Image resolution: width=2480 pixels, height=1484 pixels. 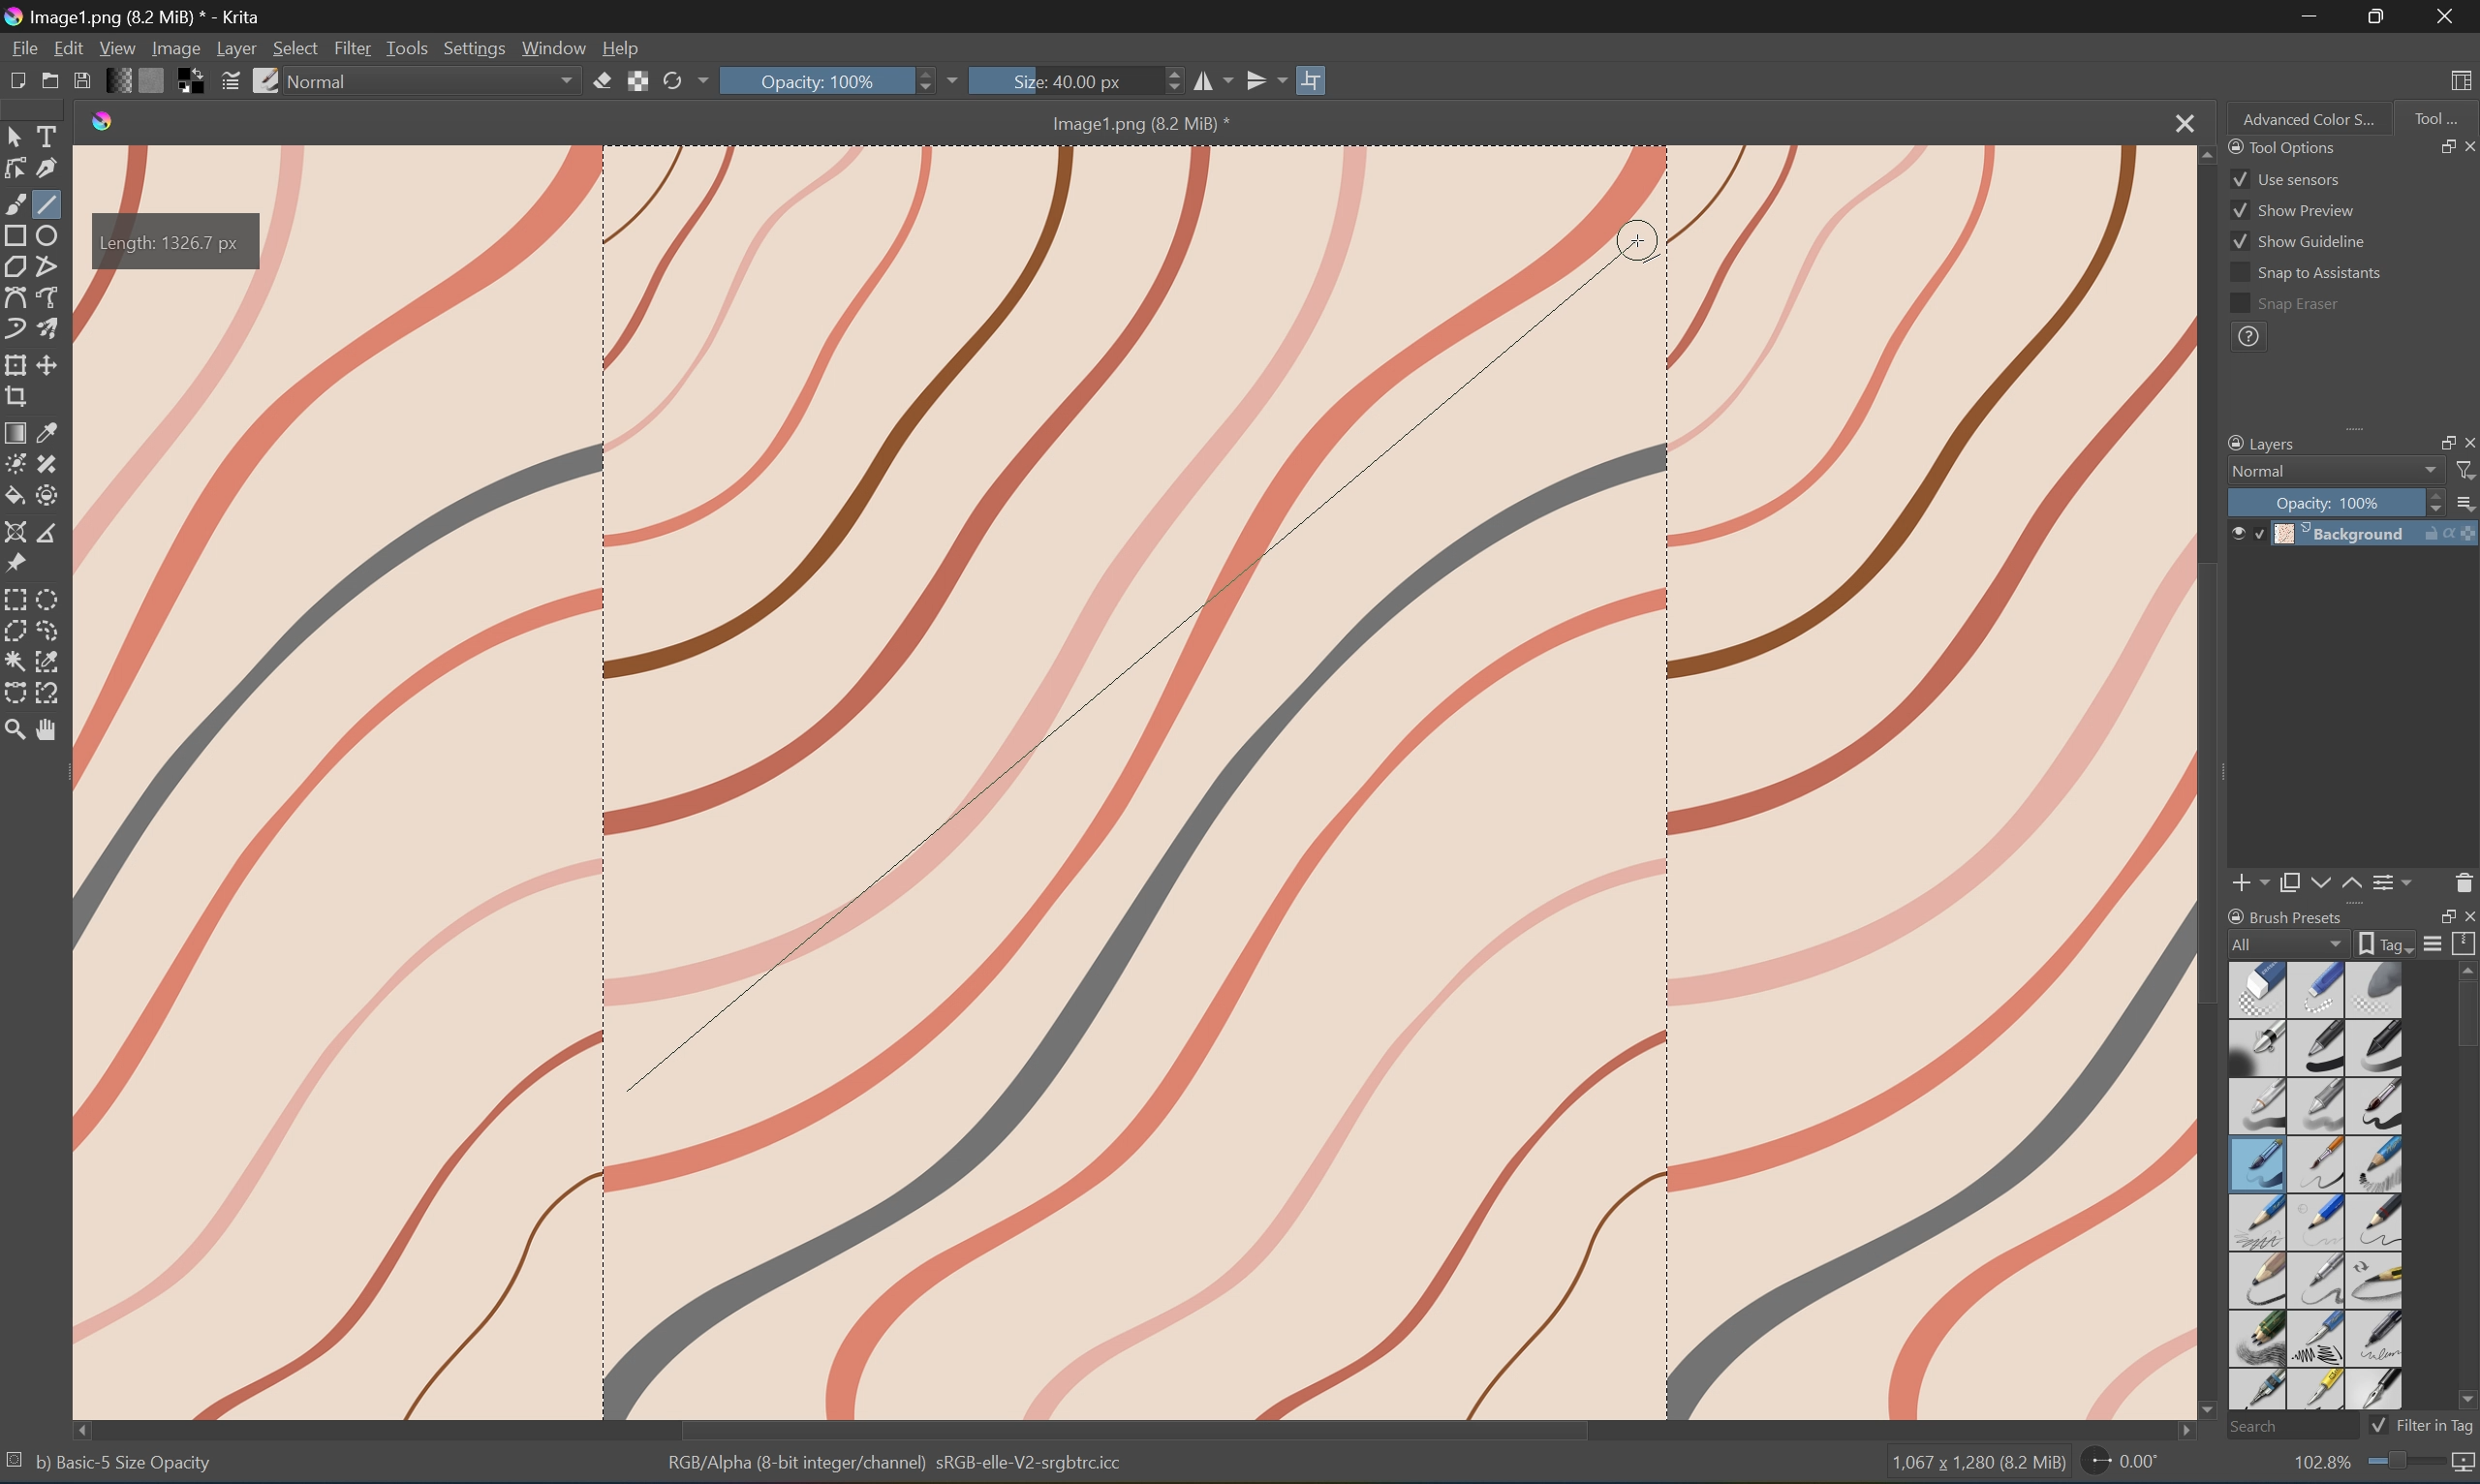 What do you see at coordinates (45, 495) in the screenshot?
I see `Enclose and fill tool` at bounding box center [45, 495].